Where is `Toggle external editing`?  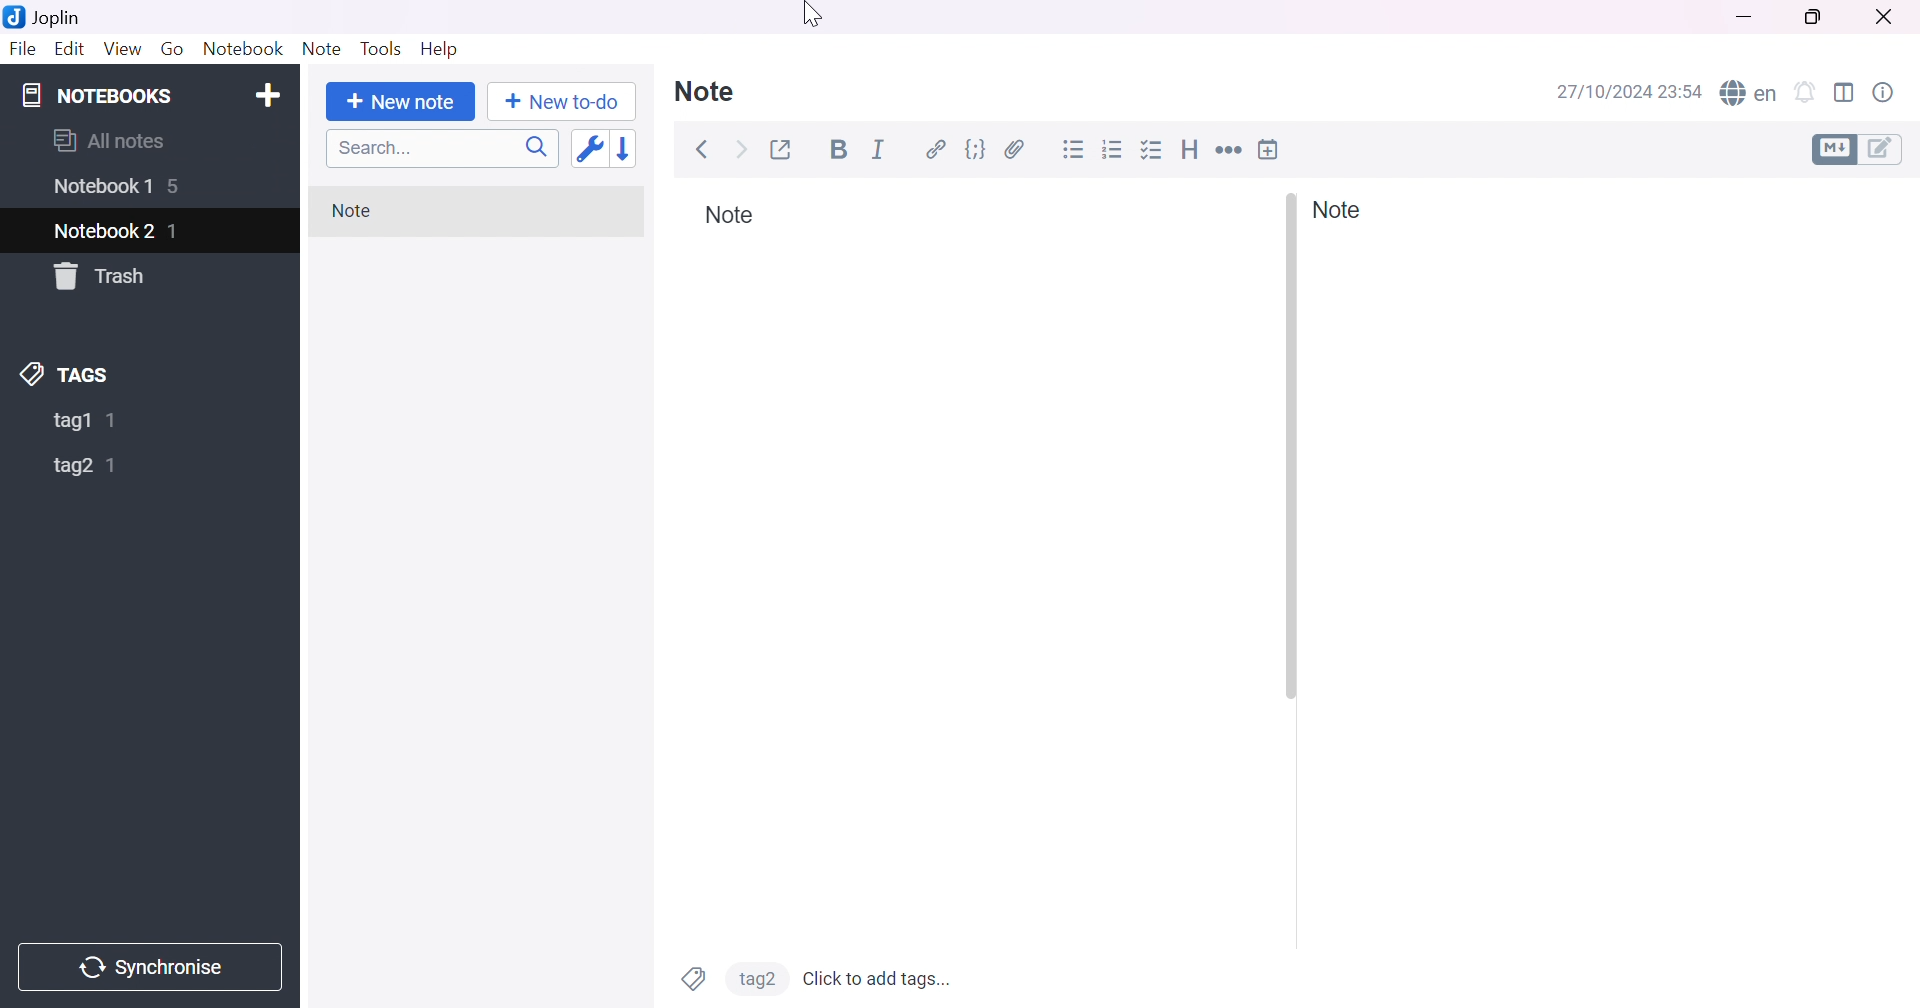 Toggle external editing is located at coordinates (778, 150).